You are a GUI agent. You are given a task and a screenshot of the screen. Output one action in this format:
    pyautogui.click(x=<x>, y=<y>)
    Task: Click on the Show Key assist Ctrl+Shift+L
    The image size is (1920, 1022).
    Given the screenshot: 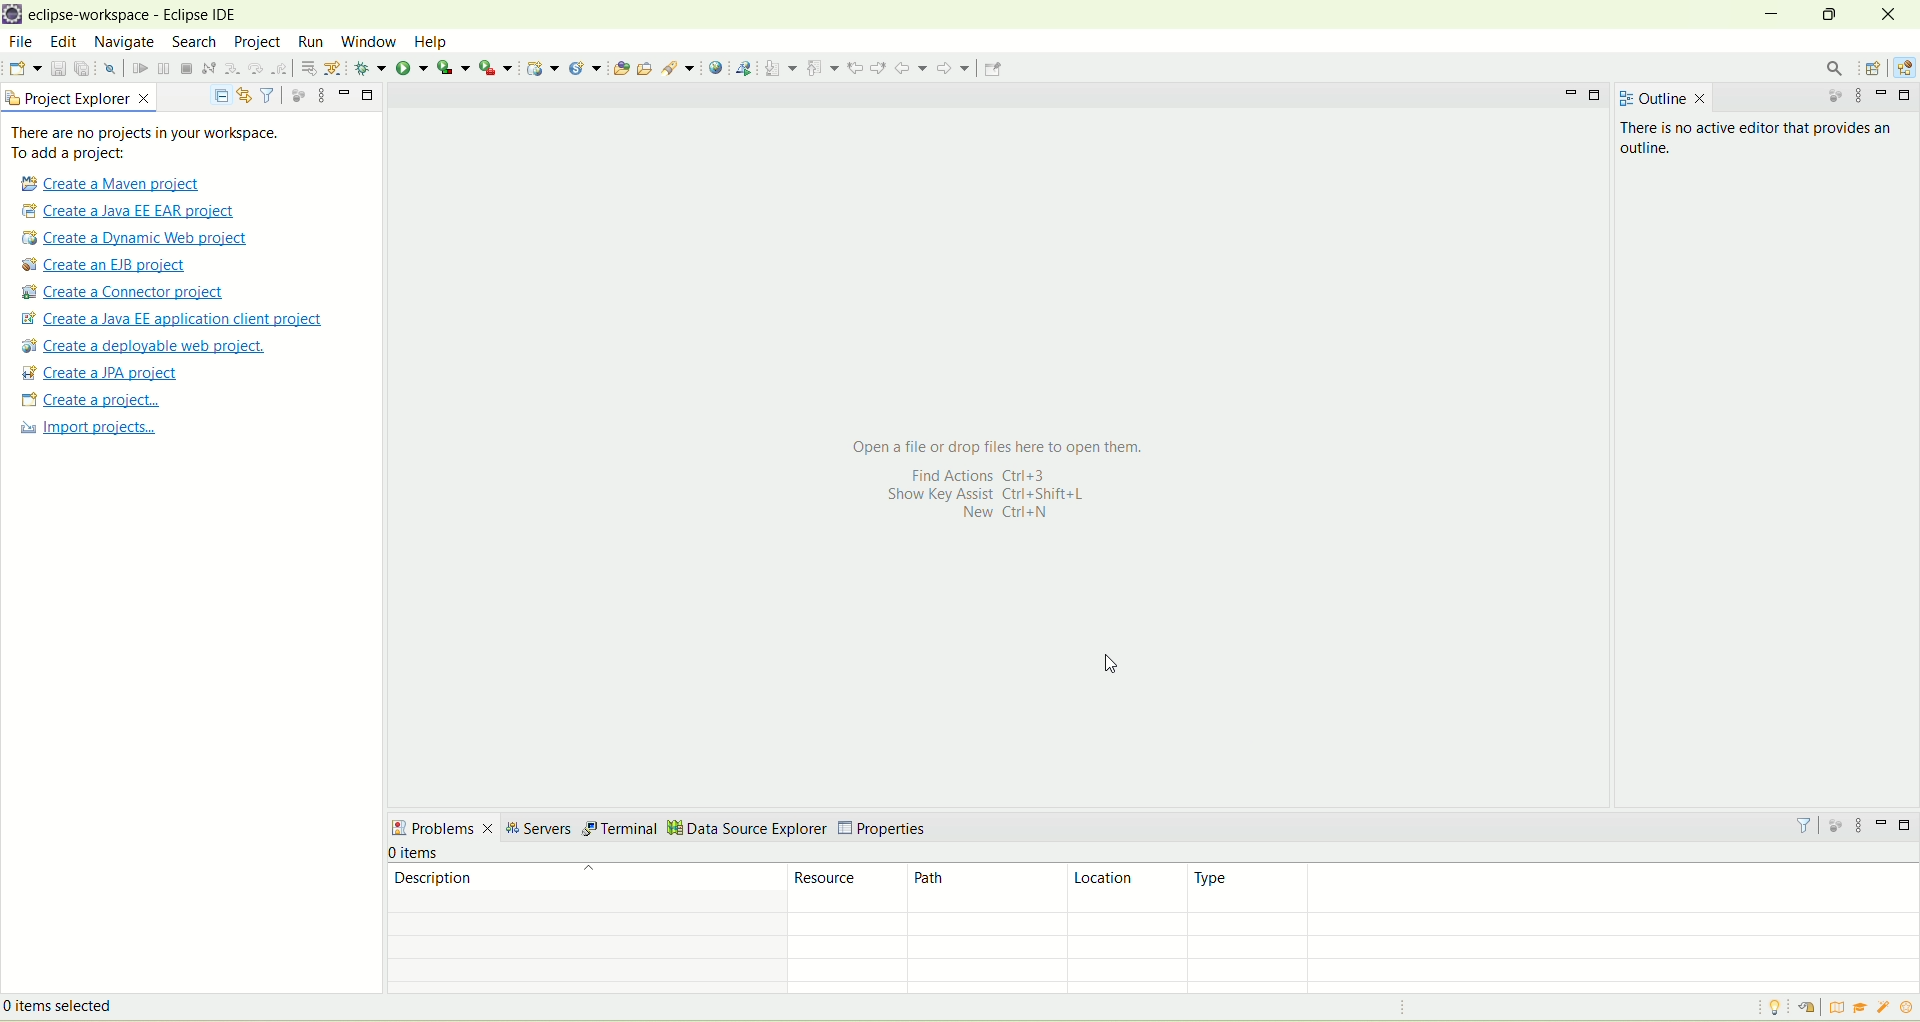 What is the action you would take?
    pyautogui.click(x=980, y=495)
    